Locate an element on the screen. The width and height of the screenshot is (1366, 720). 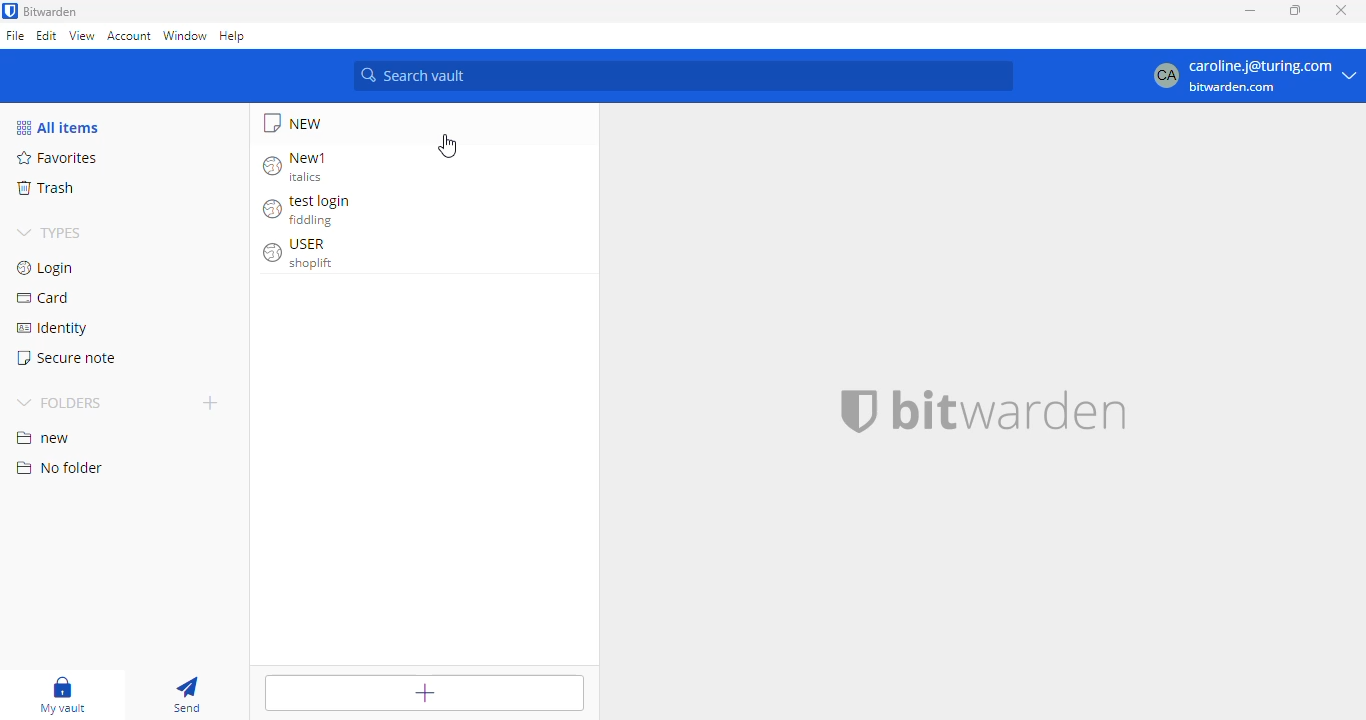
user profile is located at coordinates (1252, 76).